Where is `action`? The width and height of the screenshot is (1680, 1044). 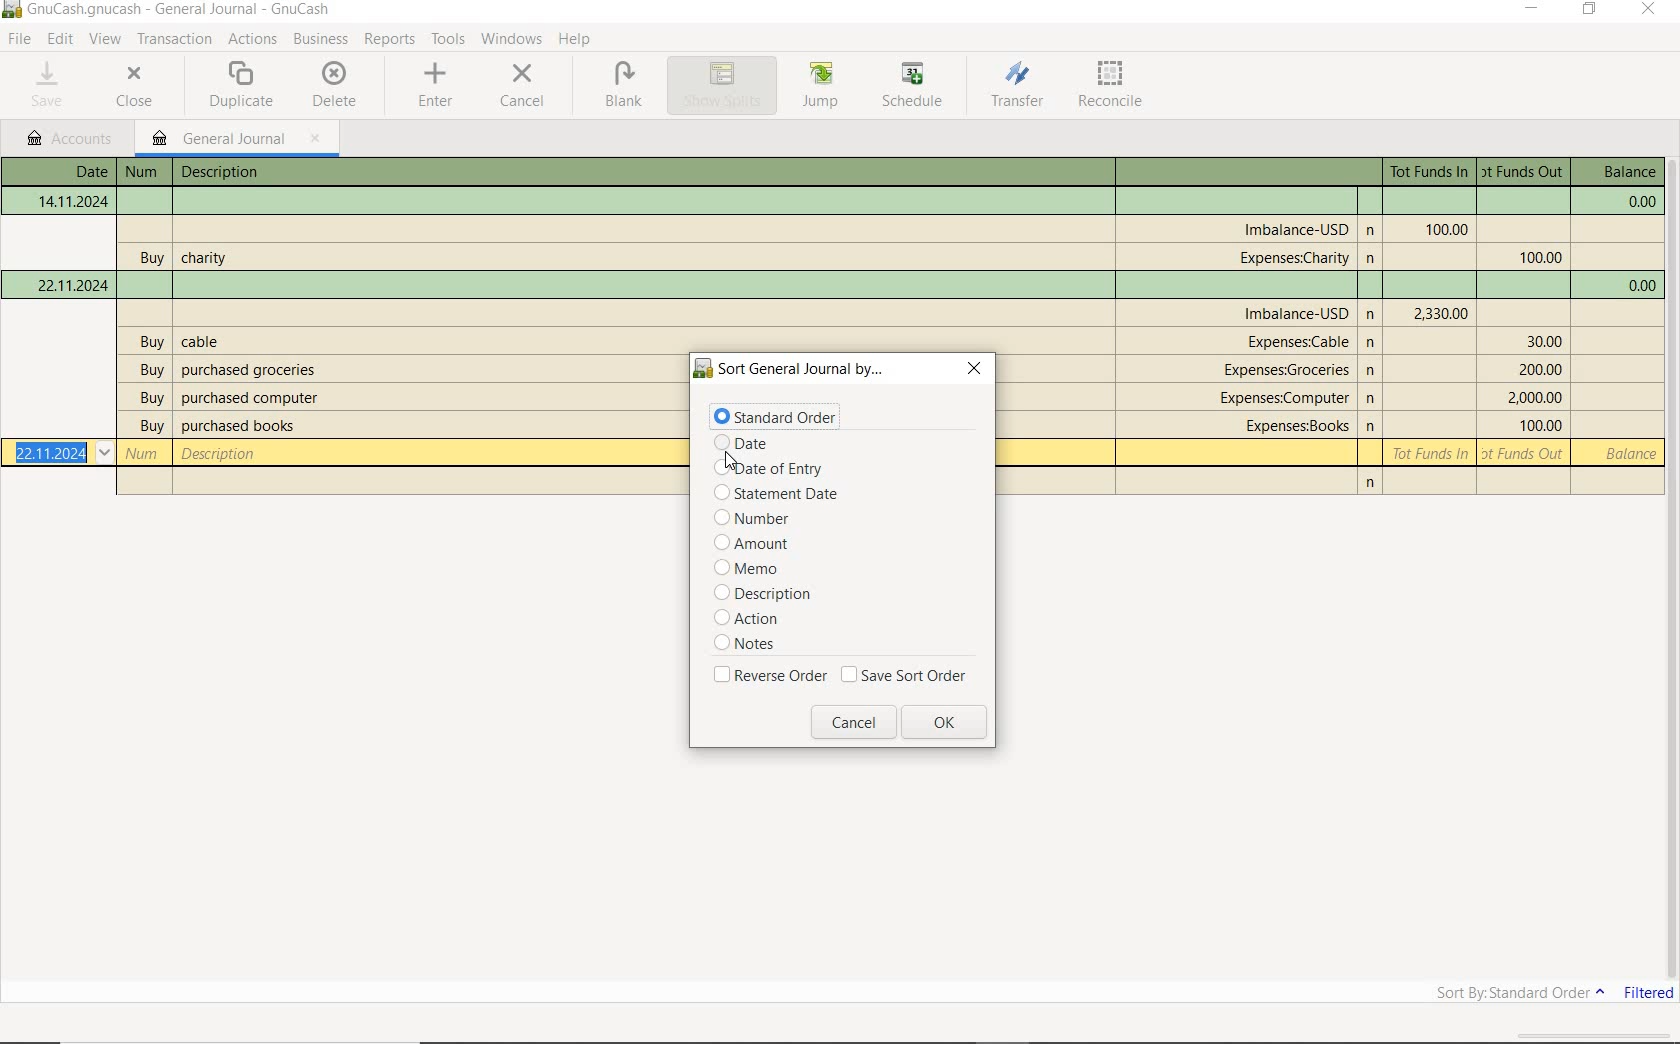 action is located at coordinates (754, 619).